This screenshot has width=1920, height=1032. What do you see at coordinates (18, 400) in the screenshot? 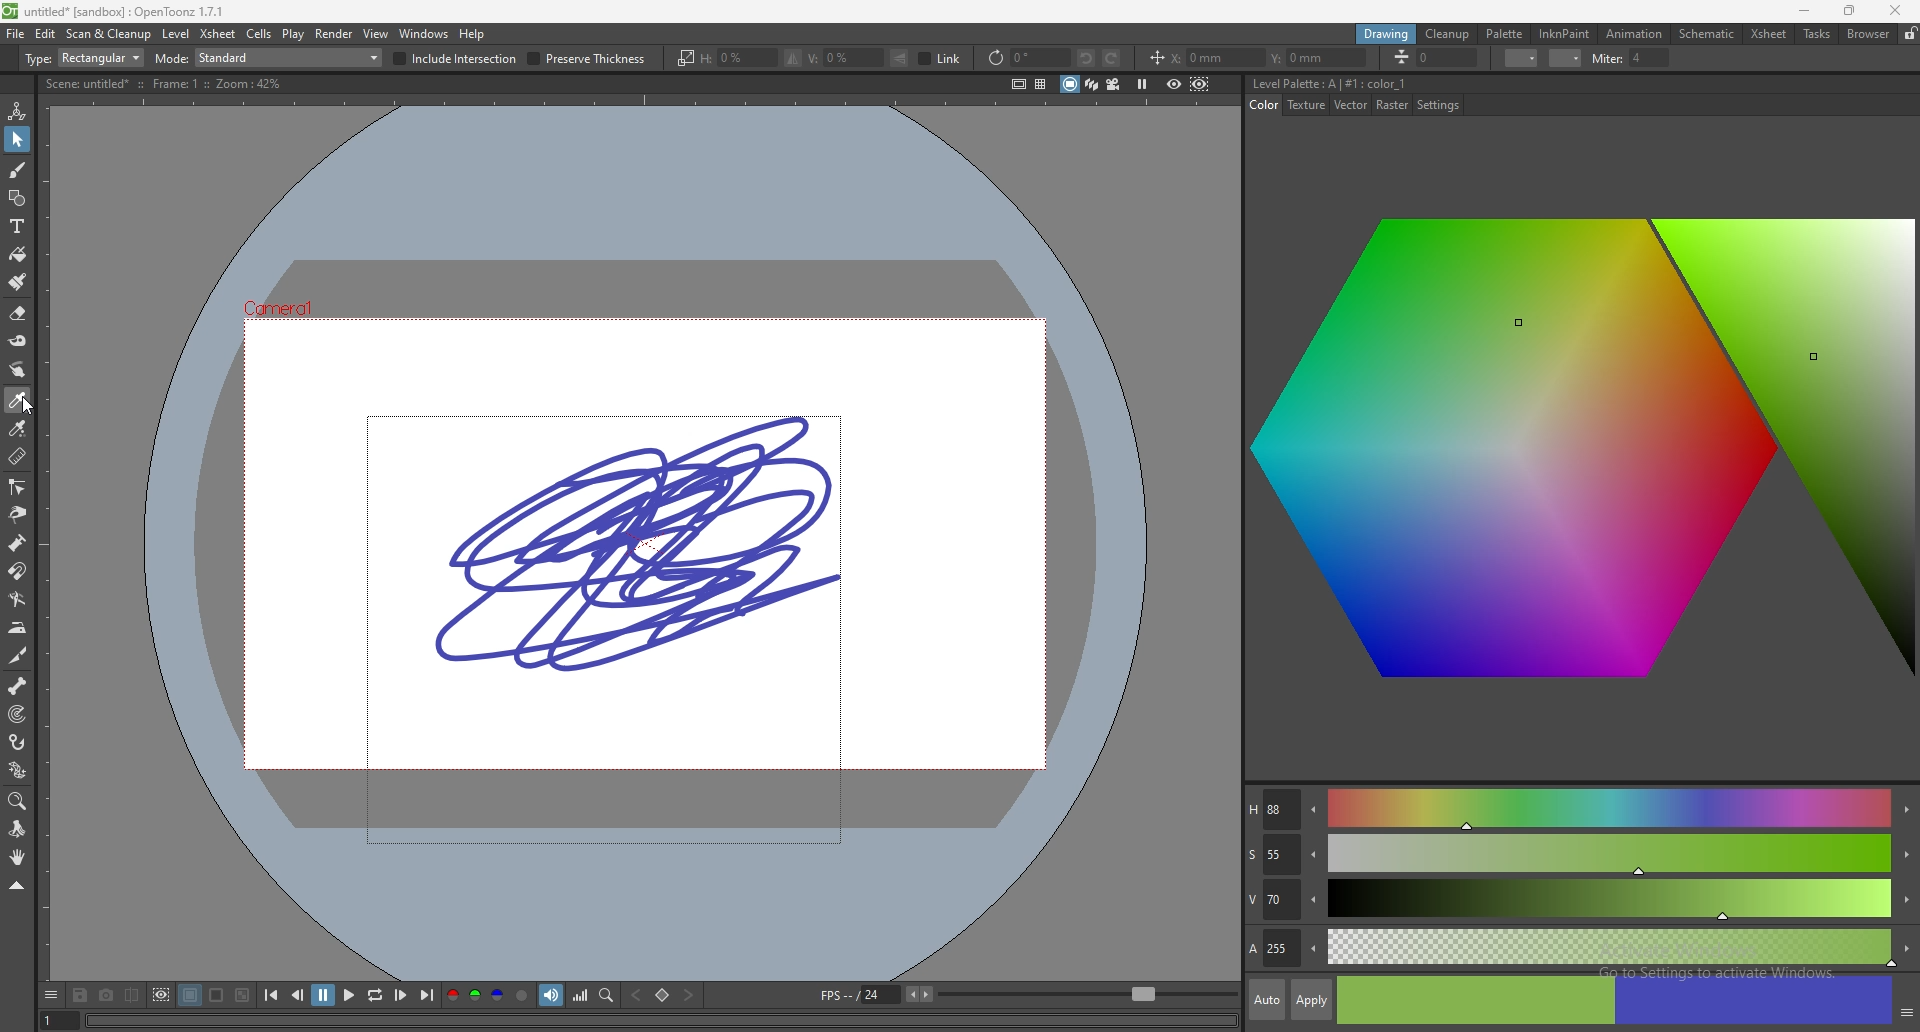
I see `style picker tool` at bounding box center [18, 400].